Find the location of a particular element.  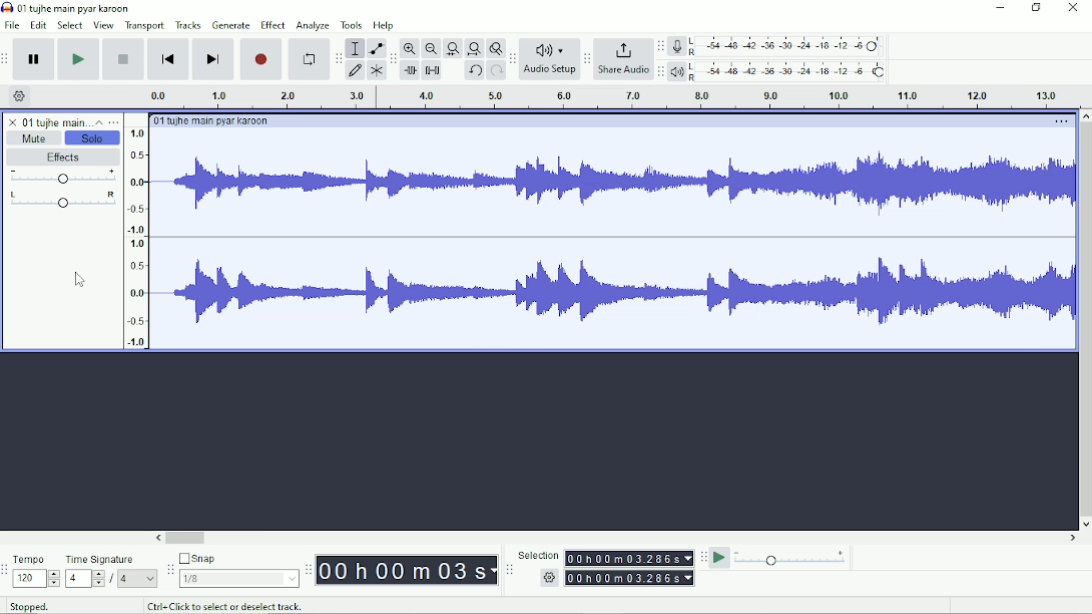

Time Signature is located at coordinates (111, 559).